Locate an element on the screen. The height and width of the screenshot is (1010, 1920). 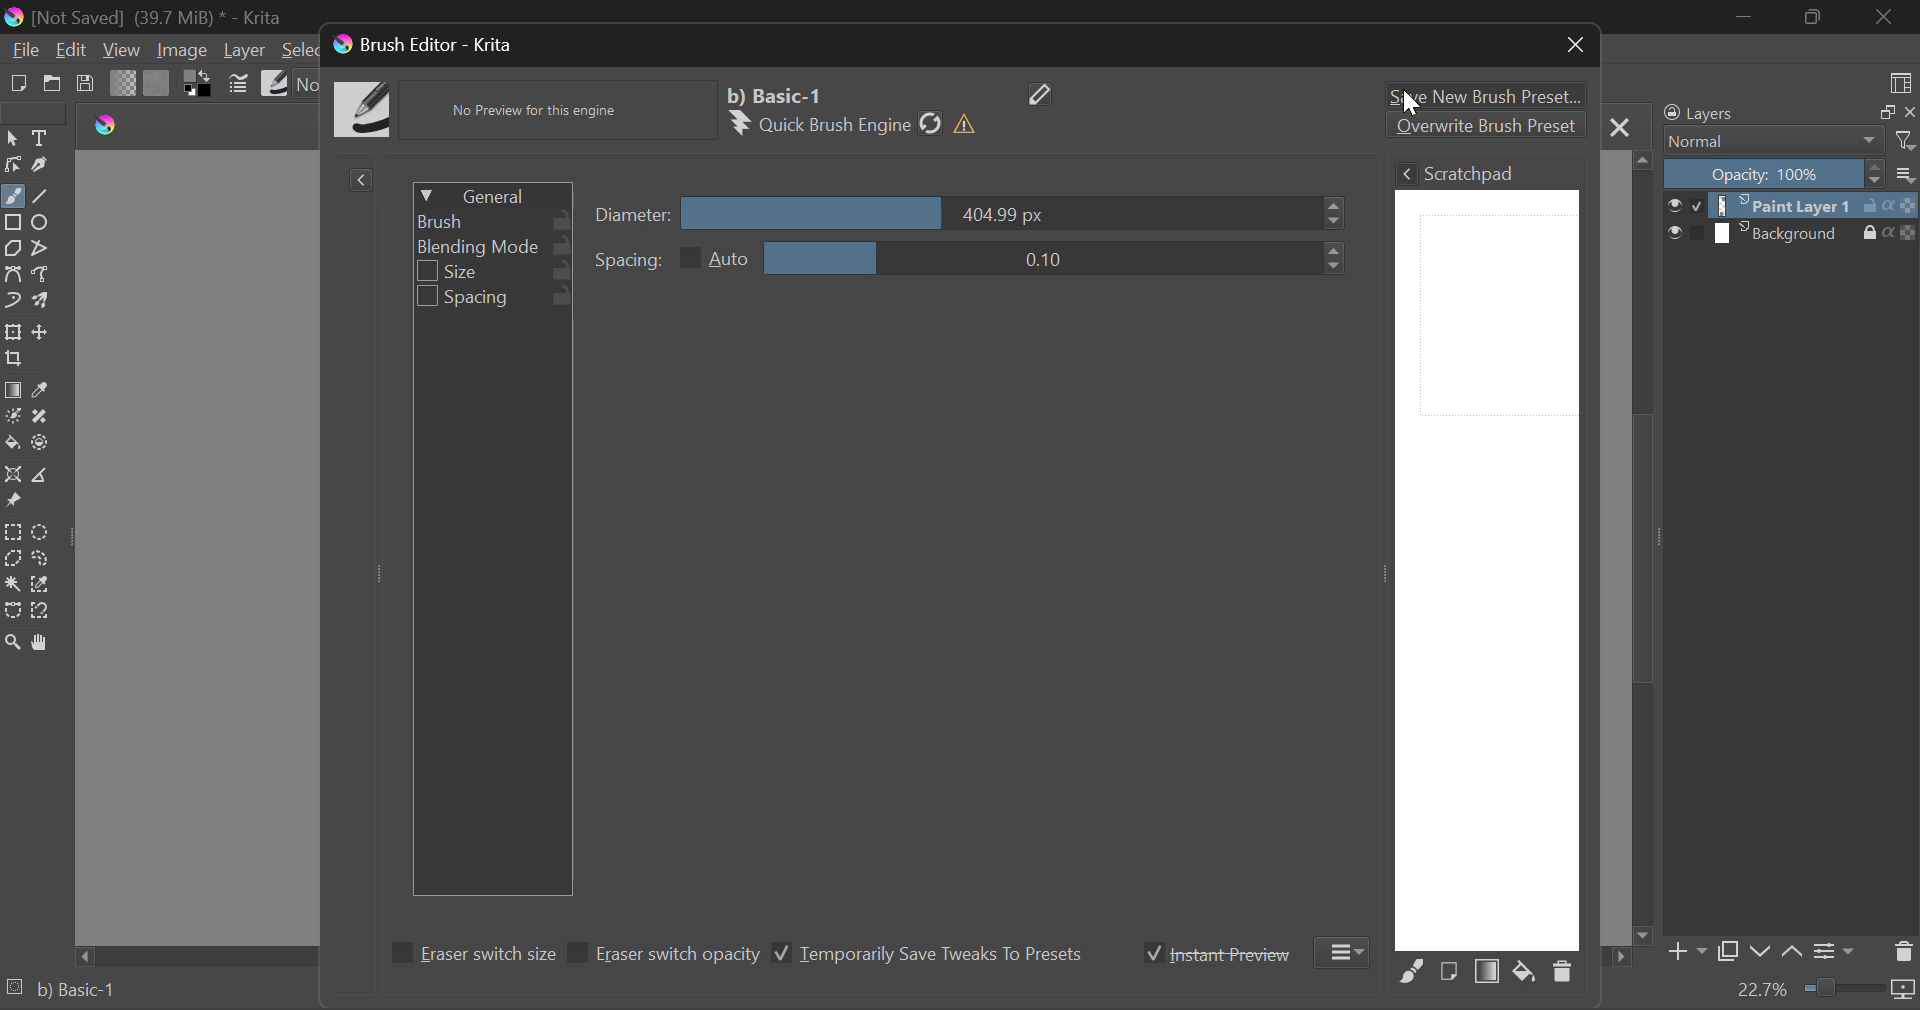
Text is located at coordinates (40, 139).